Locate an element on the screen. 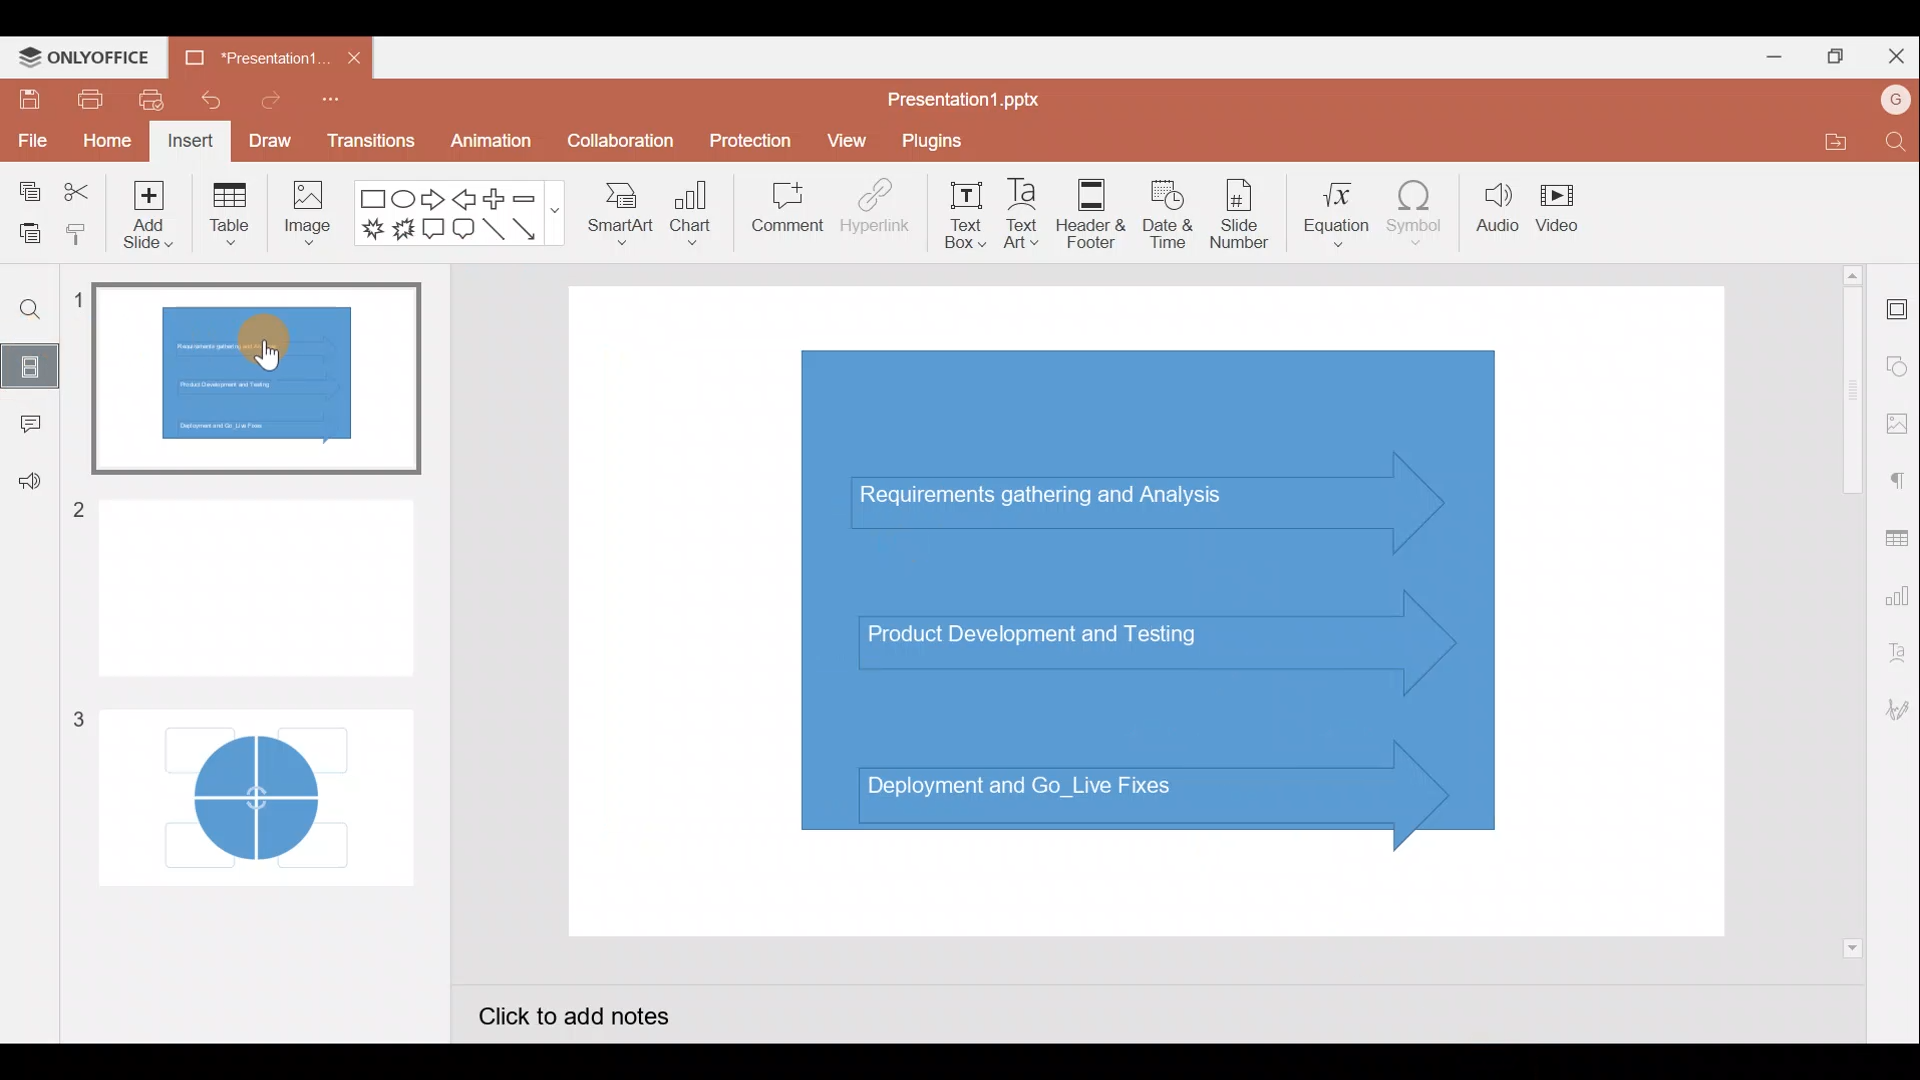 This screenshot has width=1920, height=1080. Transitions is located at coordinates (368, 140).